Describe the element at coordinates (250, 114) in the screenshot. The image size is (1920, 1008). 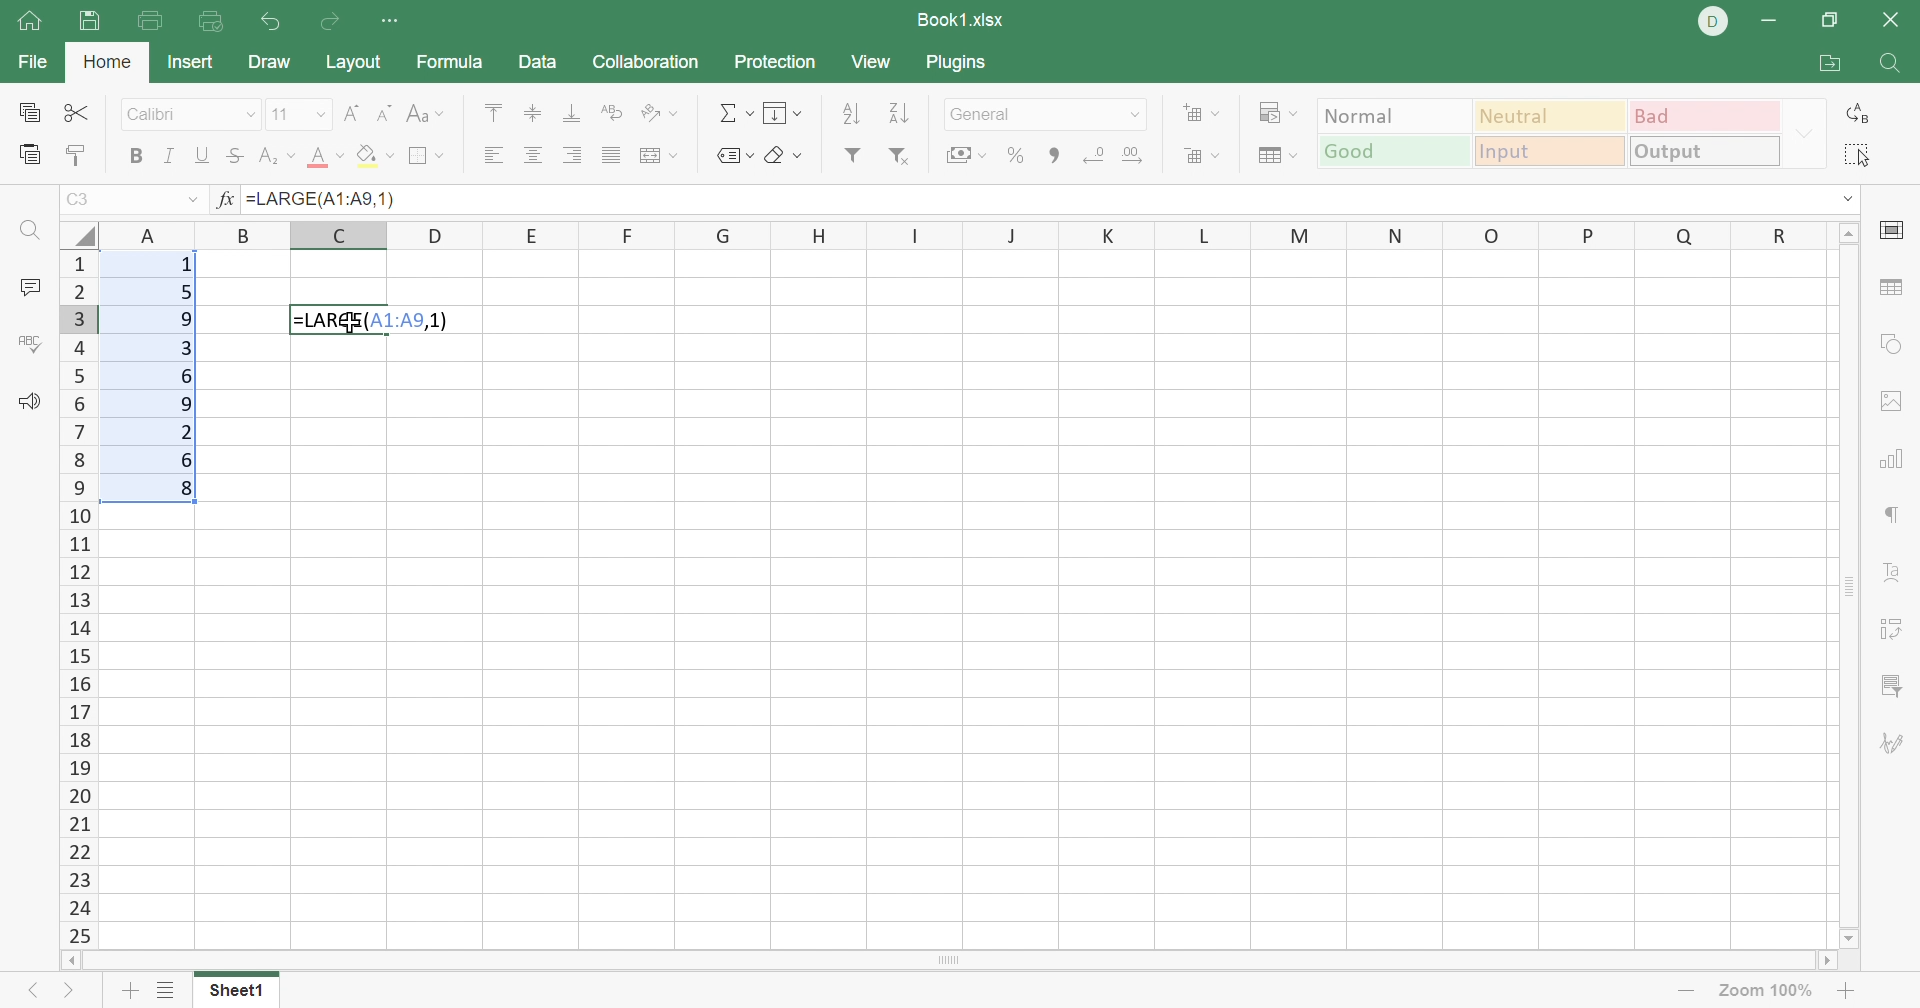
I see `Drop Down` at that location.